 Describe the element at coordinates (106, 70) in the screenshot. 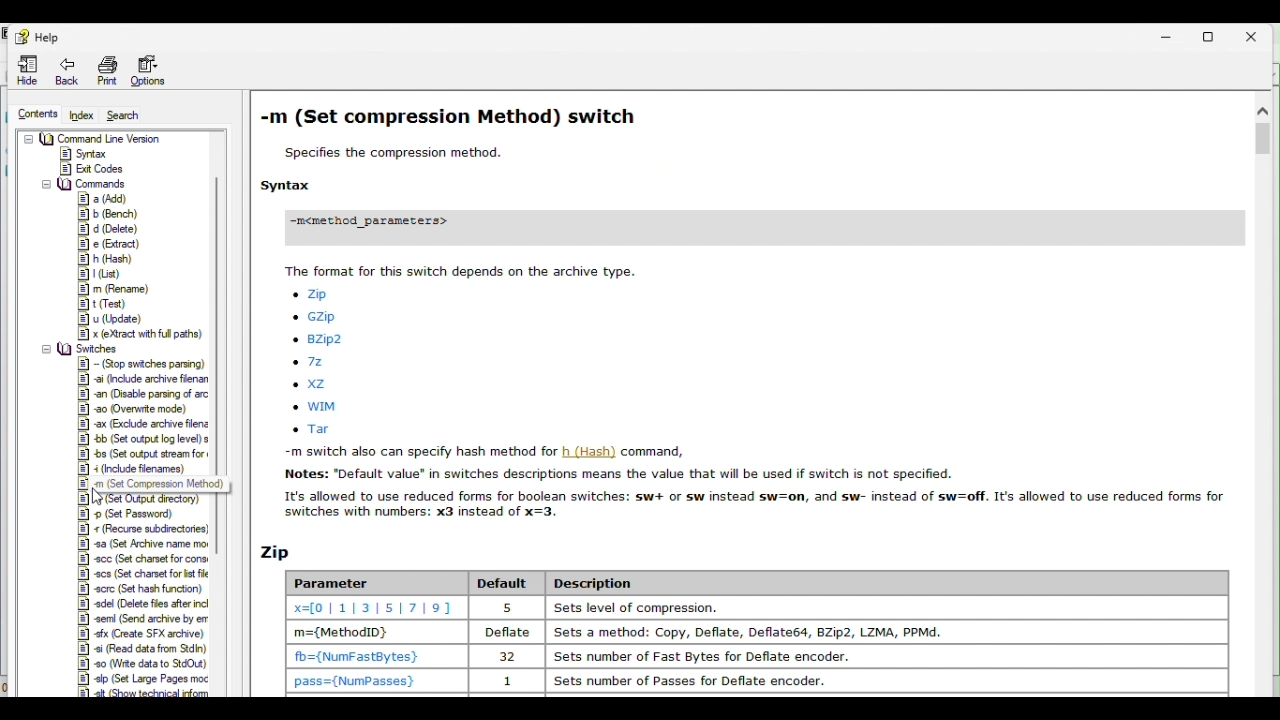

I see `print` at that location.